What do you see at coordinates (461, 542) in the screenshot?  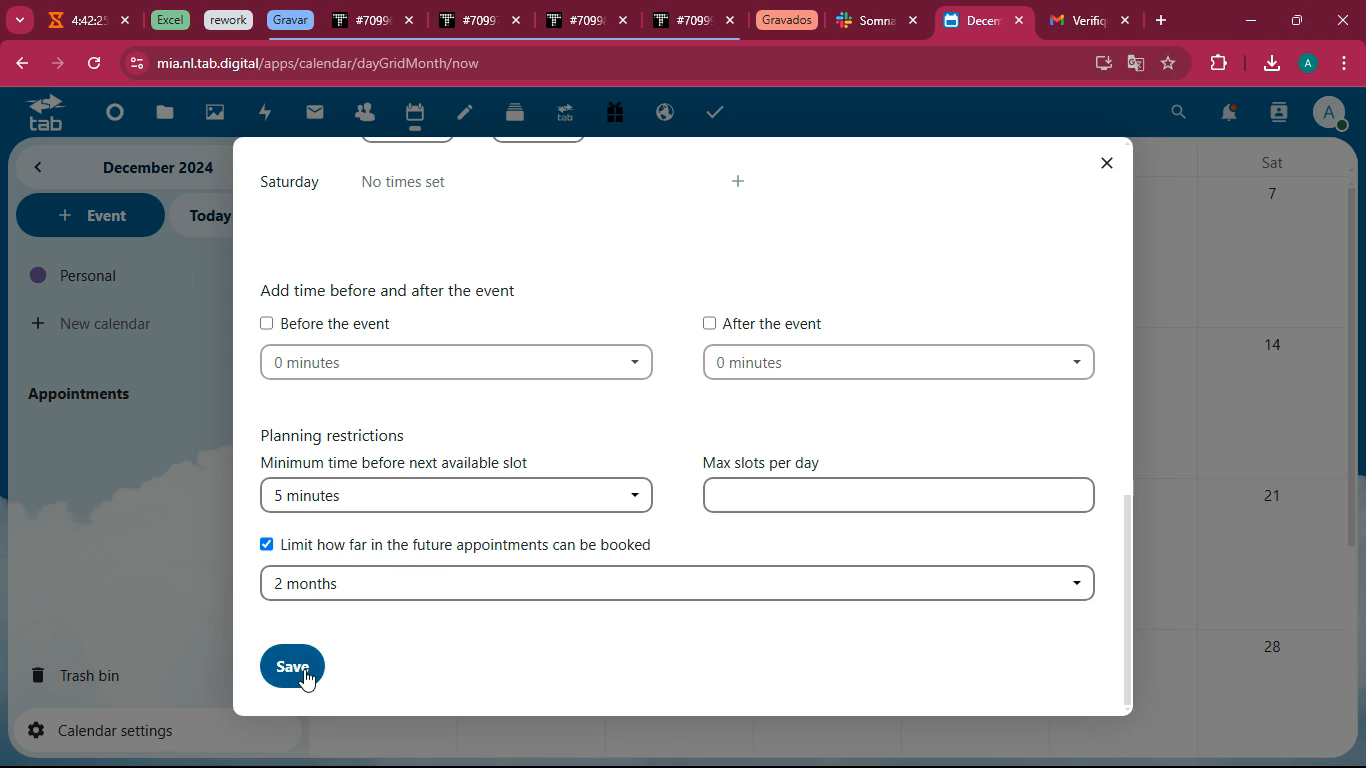 I see `limit booking` at bounding box center [461, 542].